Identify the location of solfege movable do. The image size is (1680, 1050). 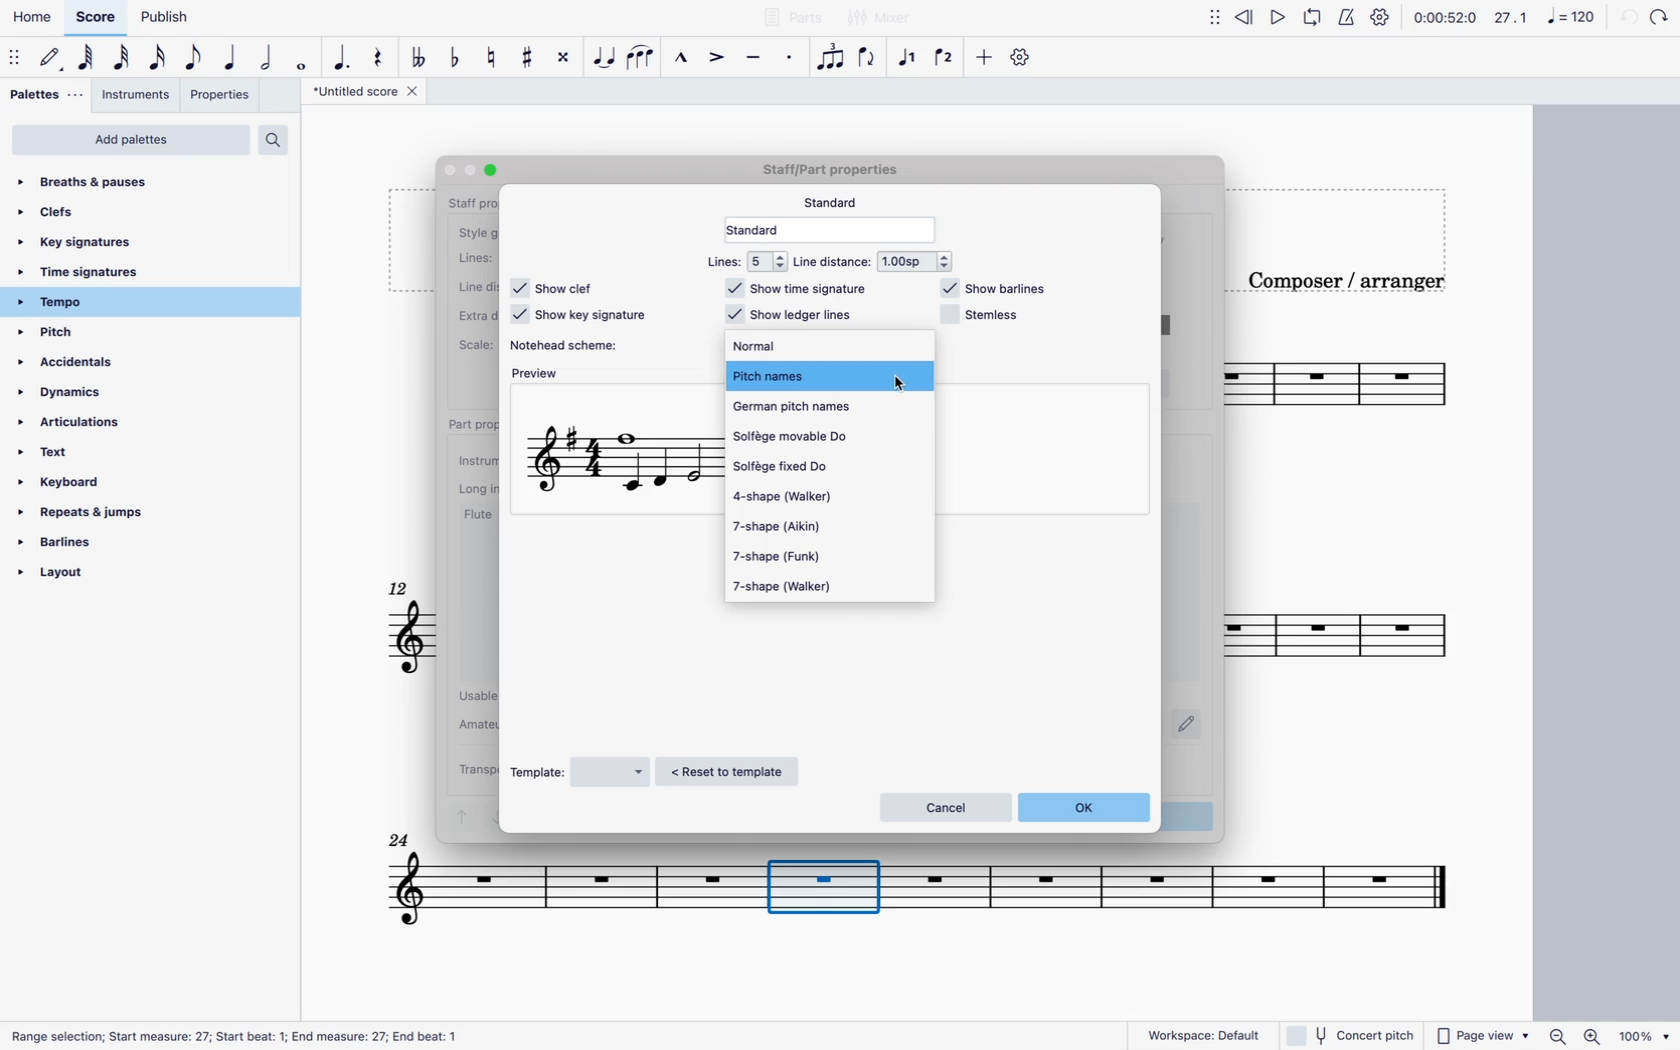
(816, 438).